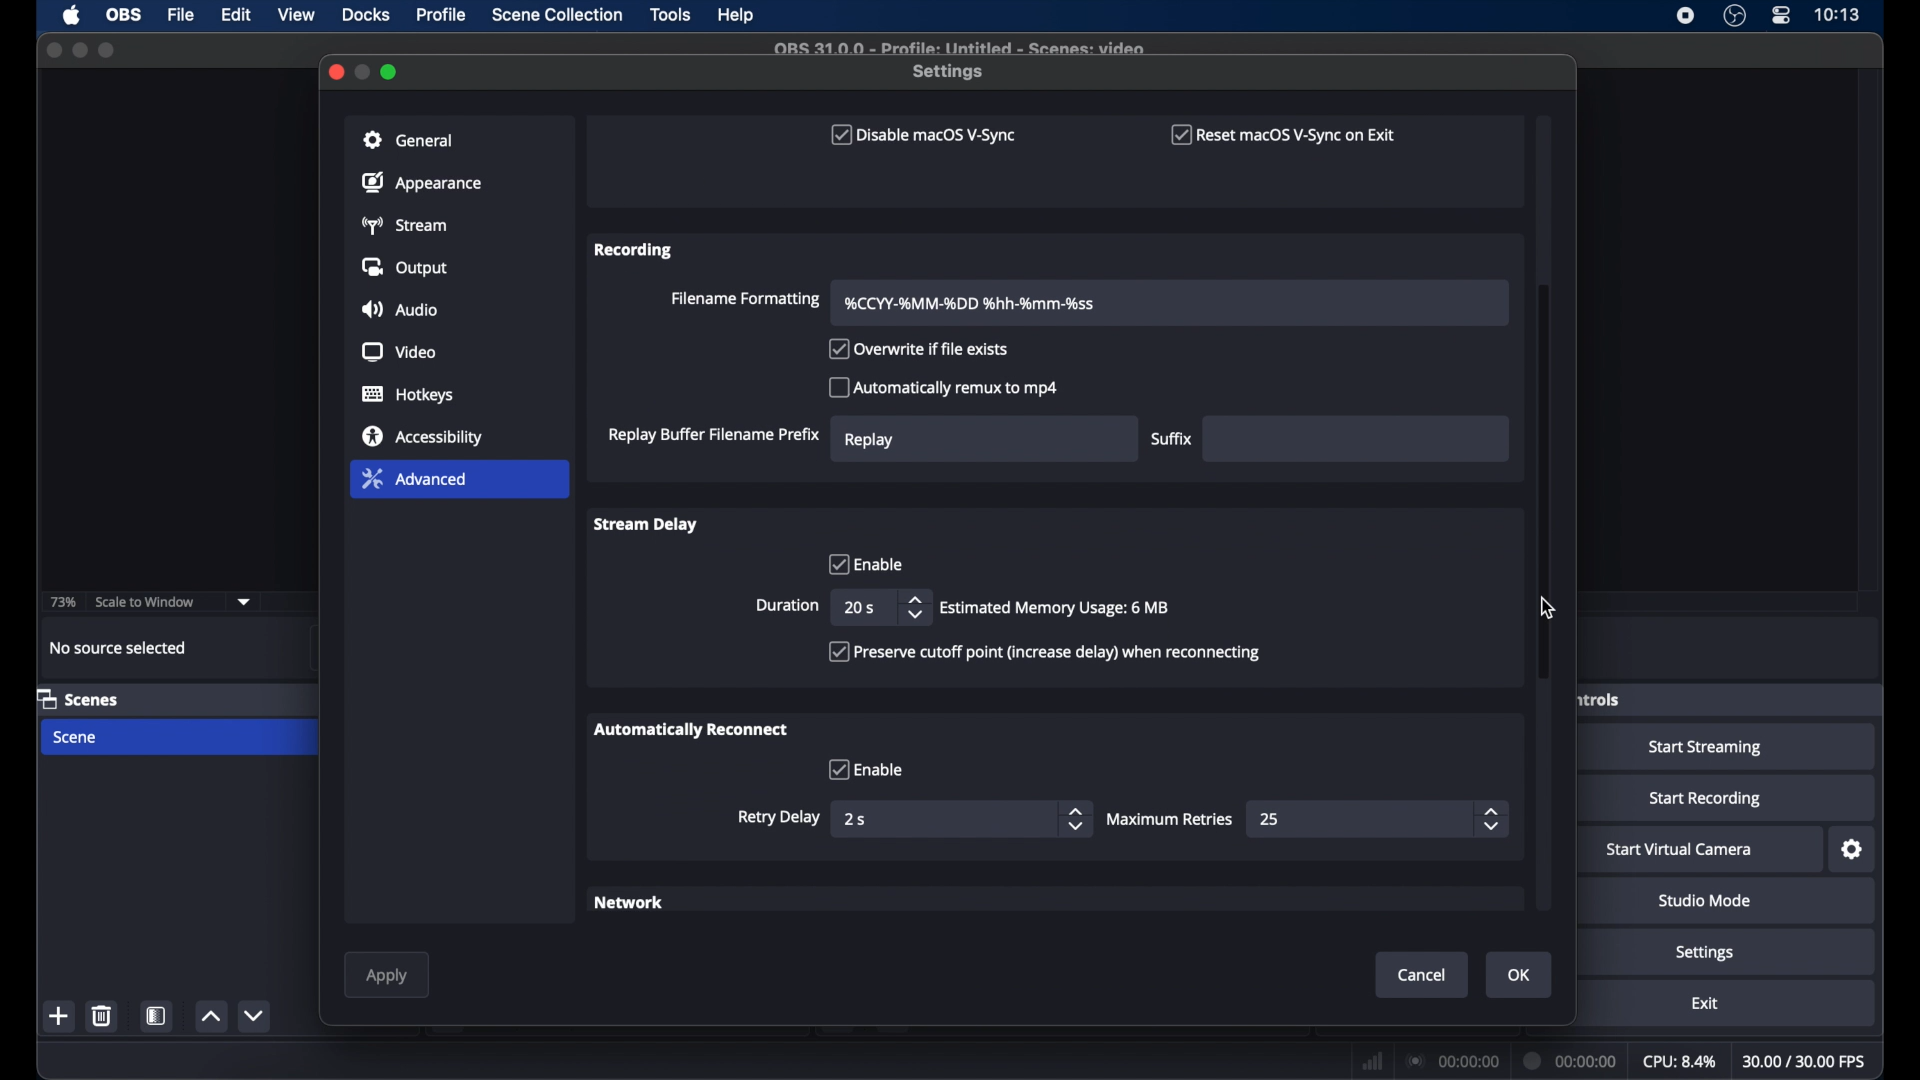  What do you see at coordinates (644, 523) in the screenshot?
I see `stream delay` at bounding box center [644, 523].